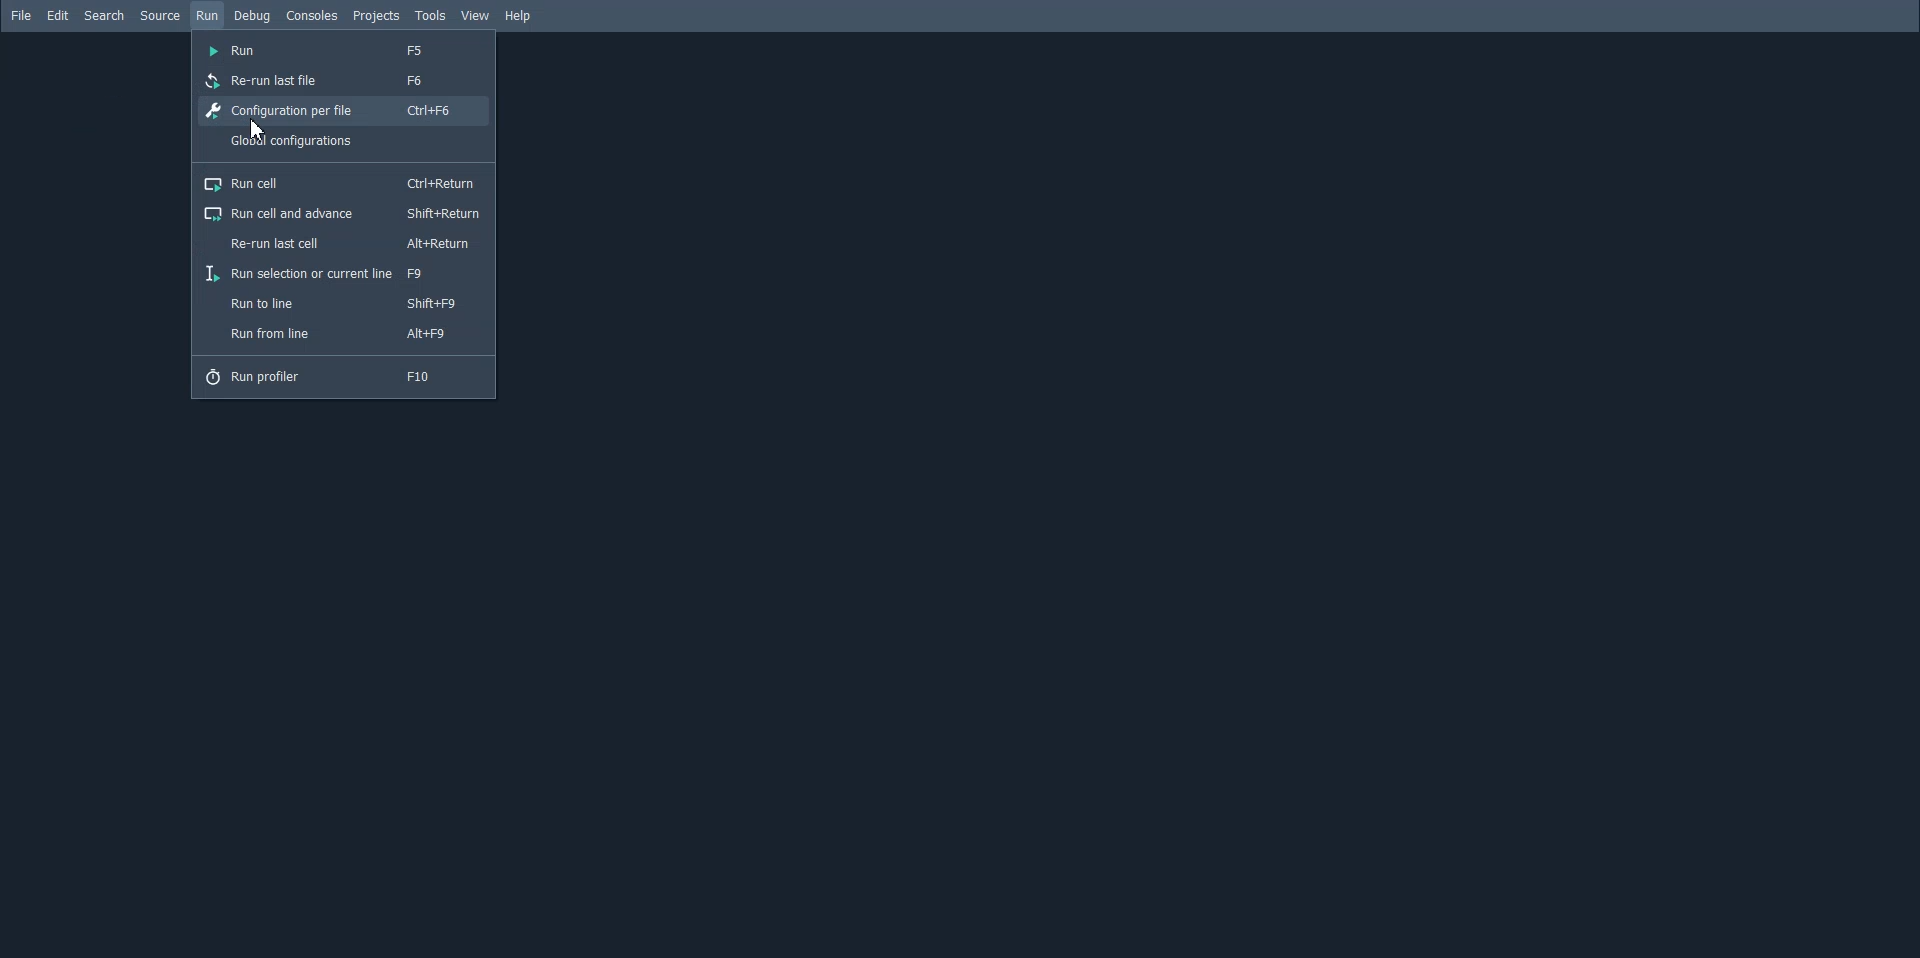 The height and width of the screenshot is (958, 1920). Describe the element at coordinates (475, 16) in the screenshot. I see `View` at that location.